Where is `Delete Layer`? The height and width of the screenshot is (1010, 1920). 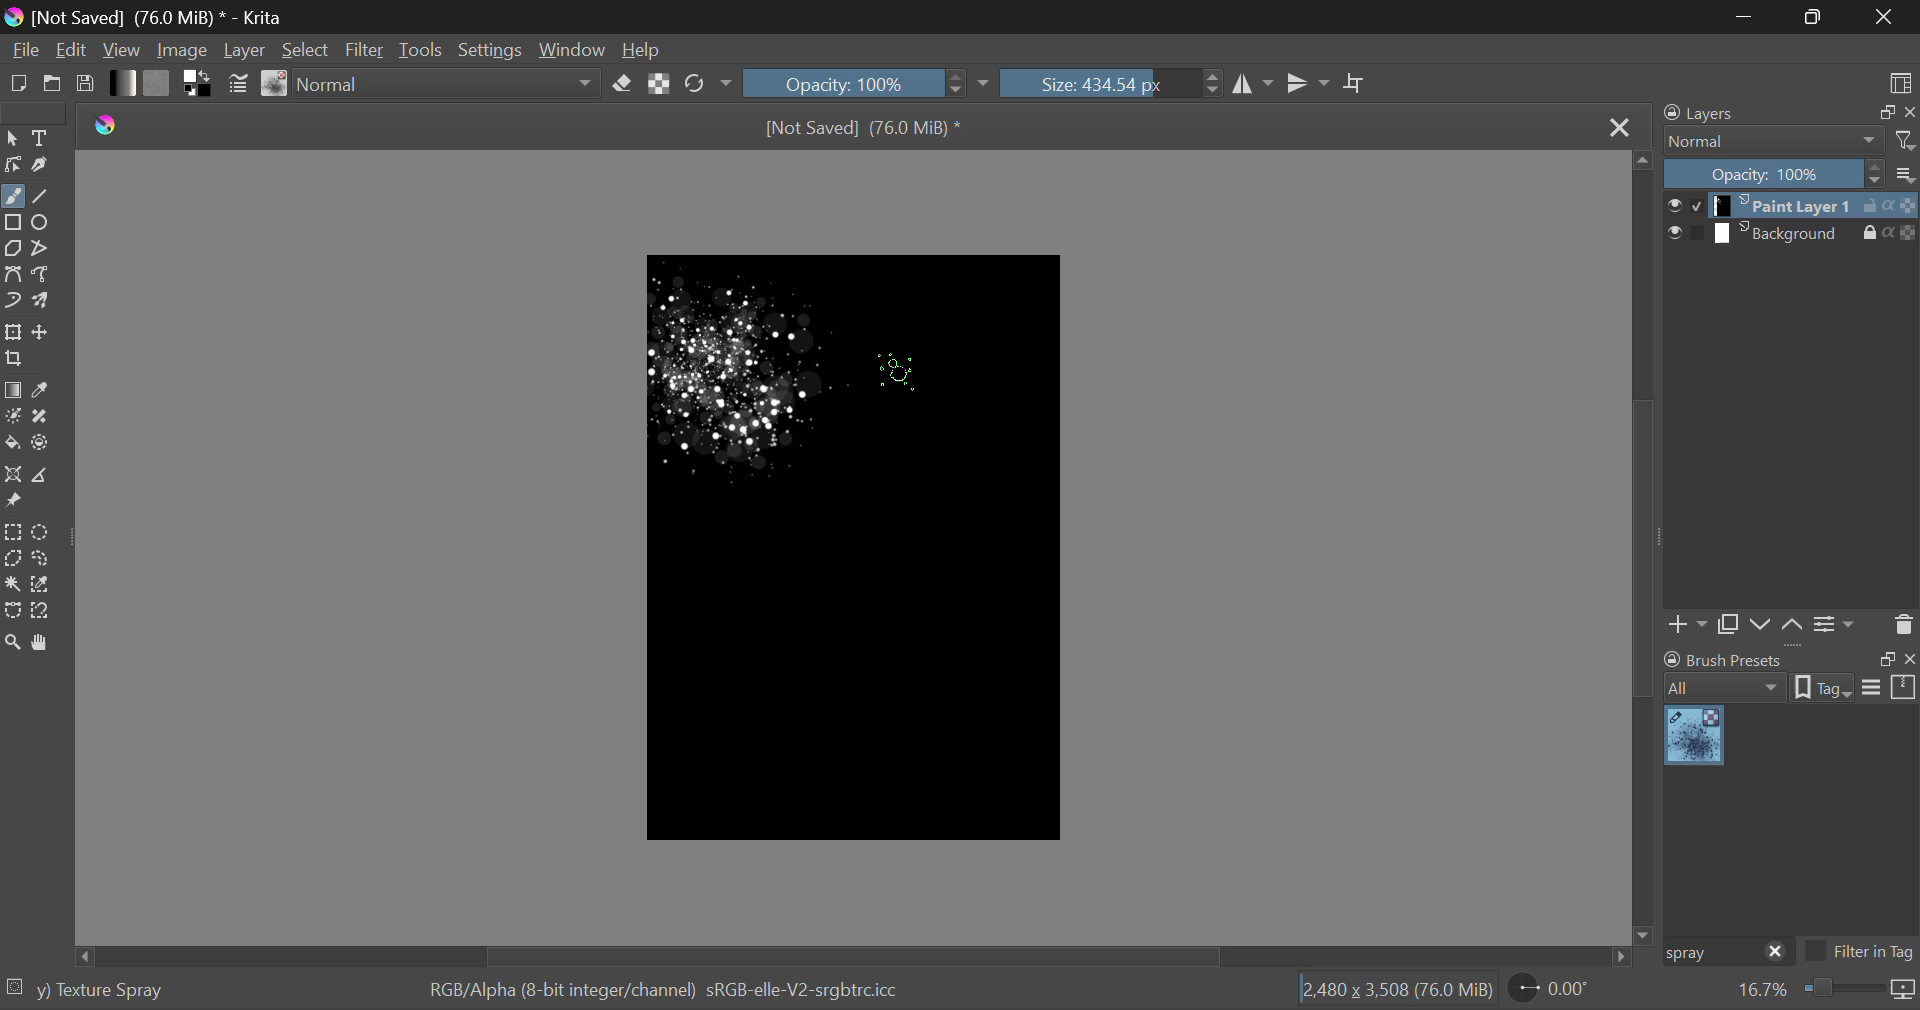 Delete Layer is located at coordinates (1901, 623).